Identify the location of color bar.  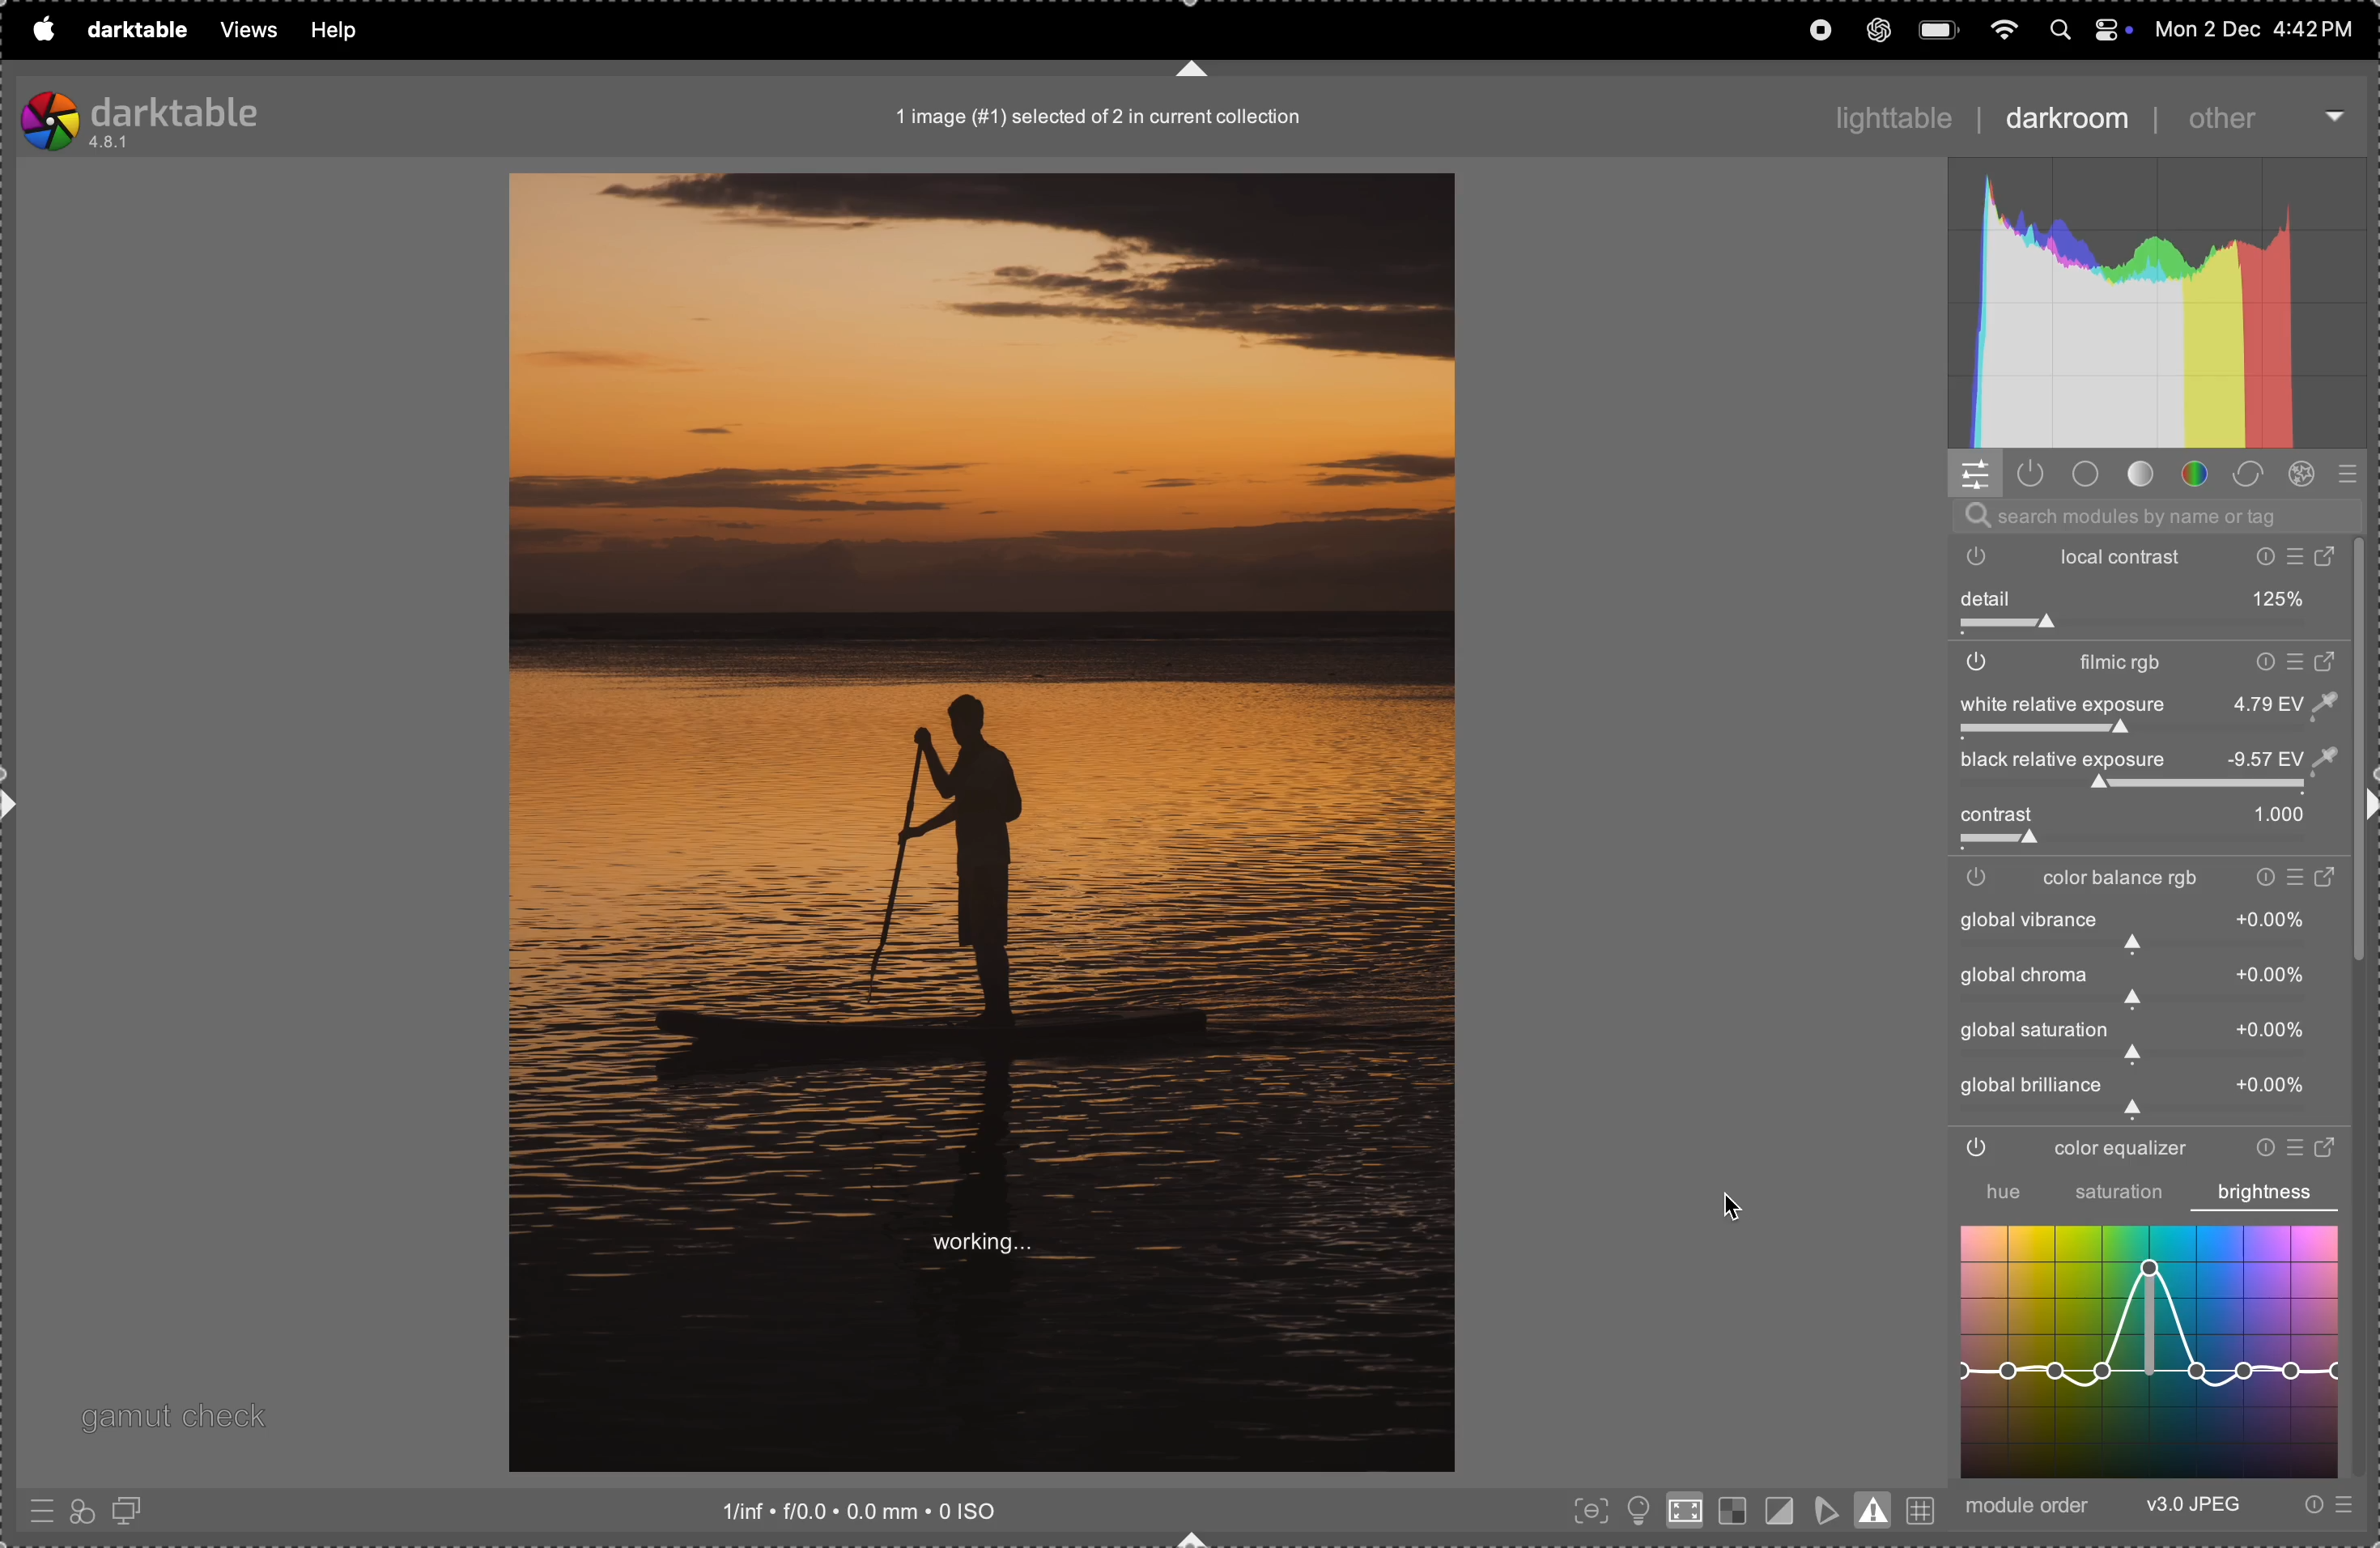
(2157, 879).